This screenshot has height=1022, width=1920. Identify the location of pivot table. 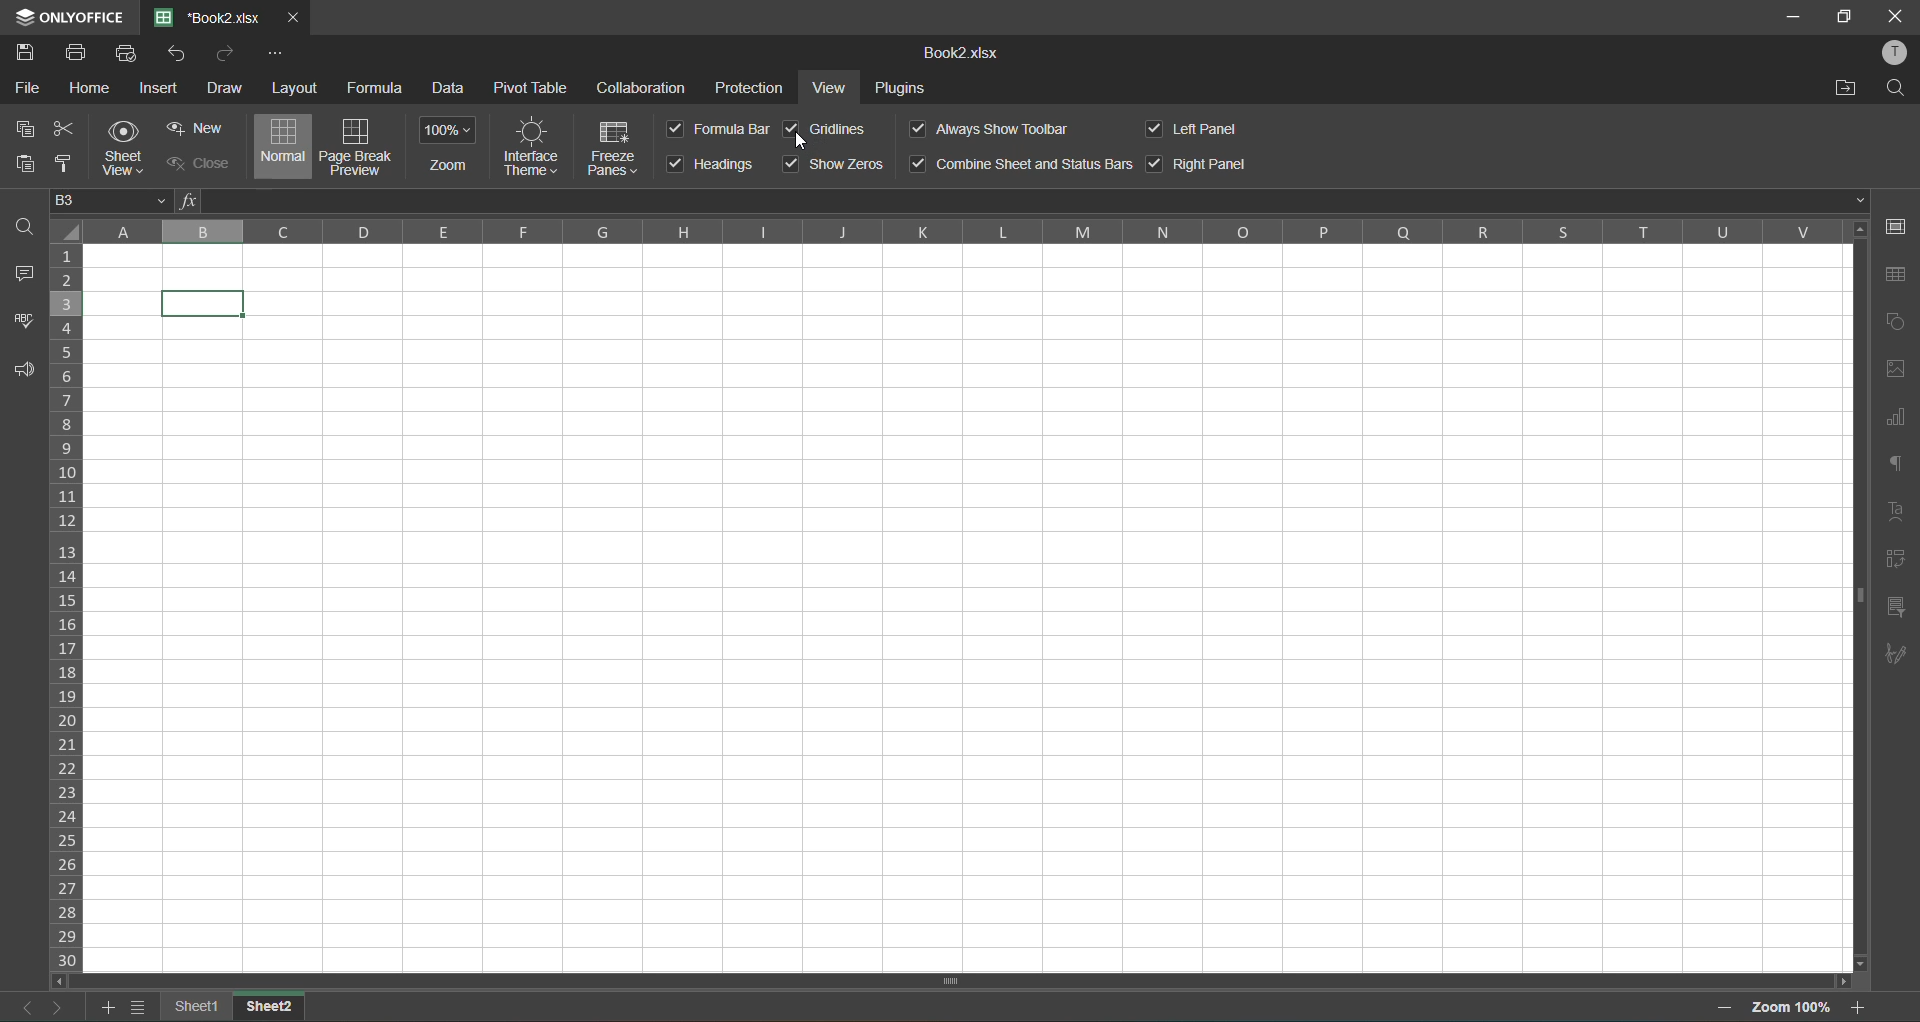
(1892, 564).